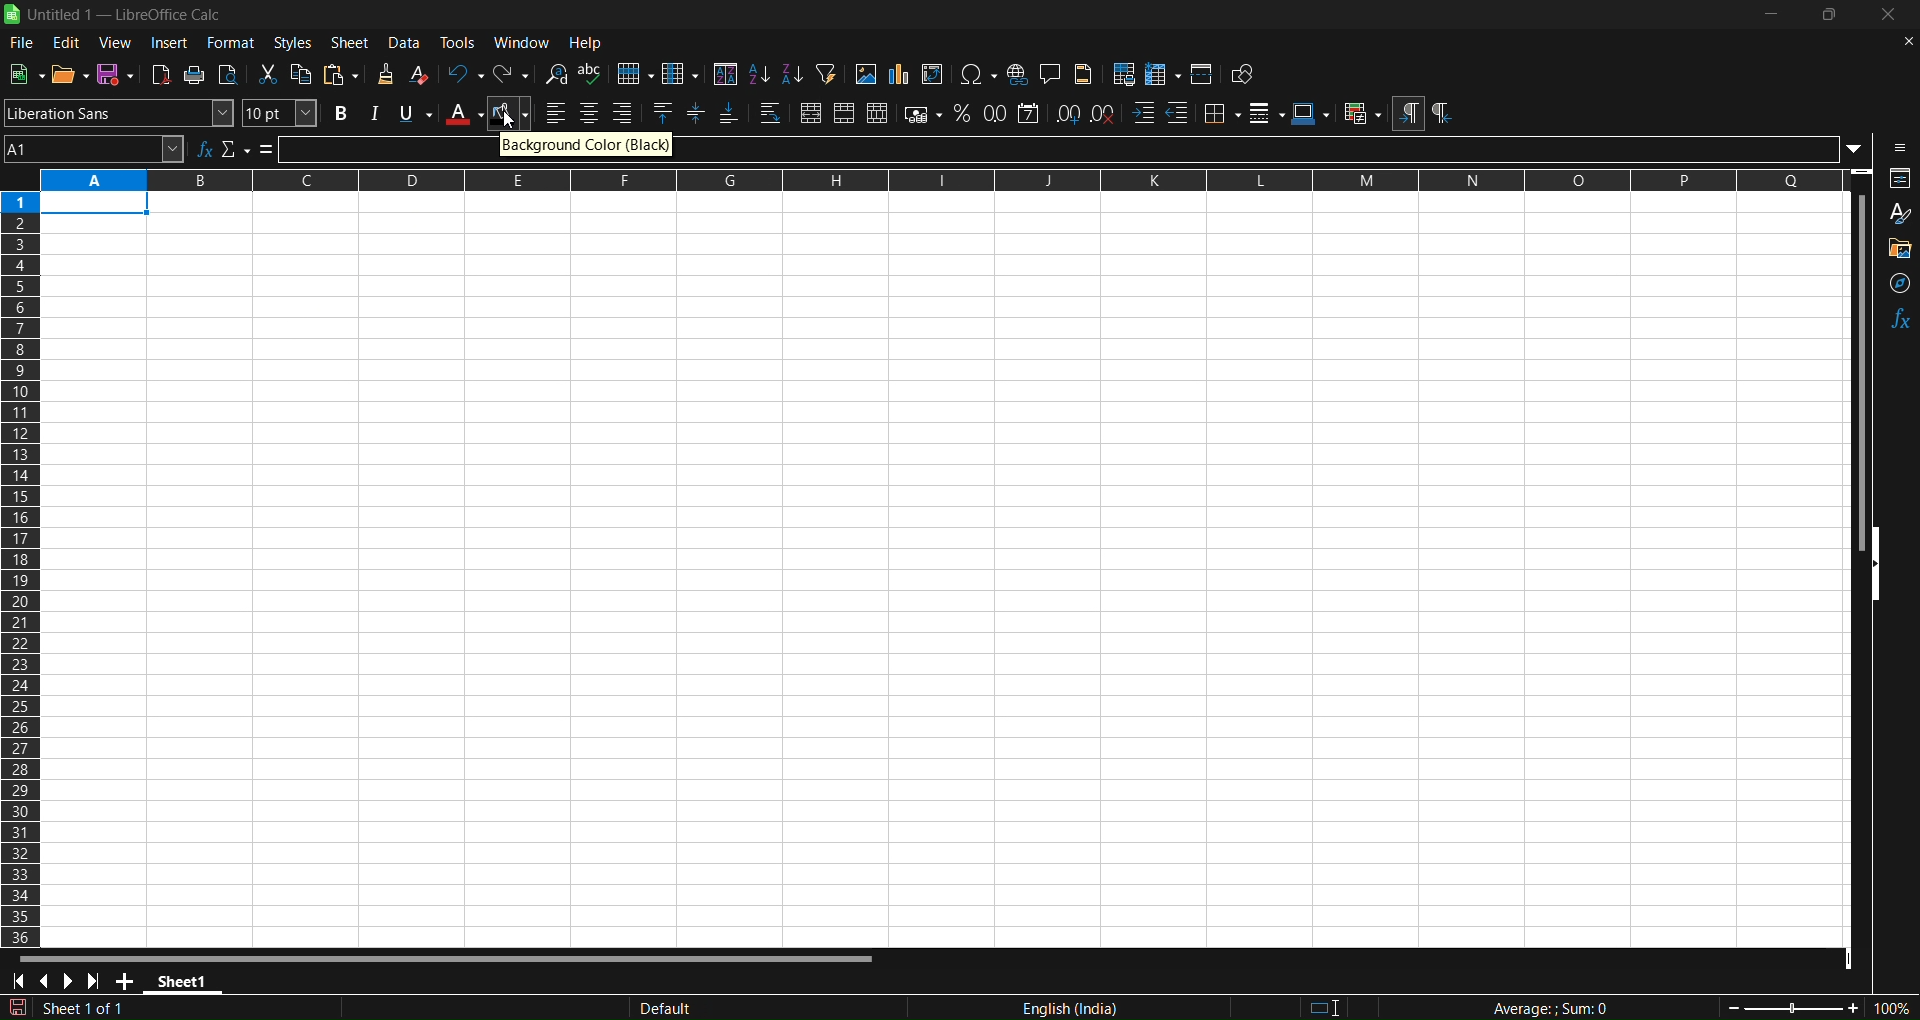 This screenshot has width=1920, height=1020. I want to click on hide, so click(1881, 565).